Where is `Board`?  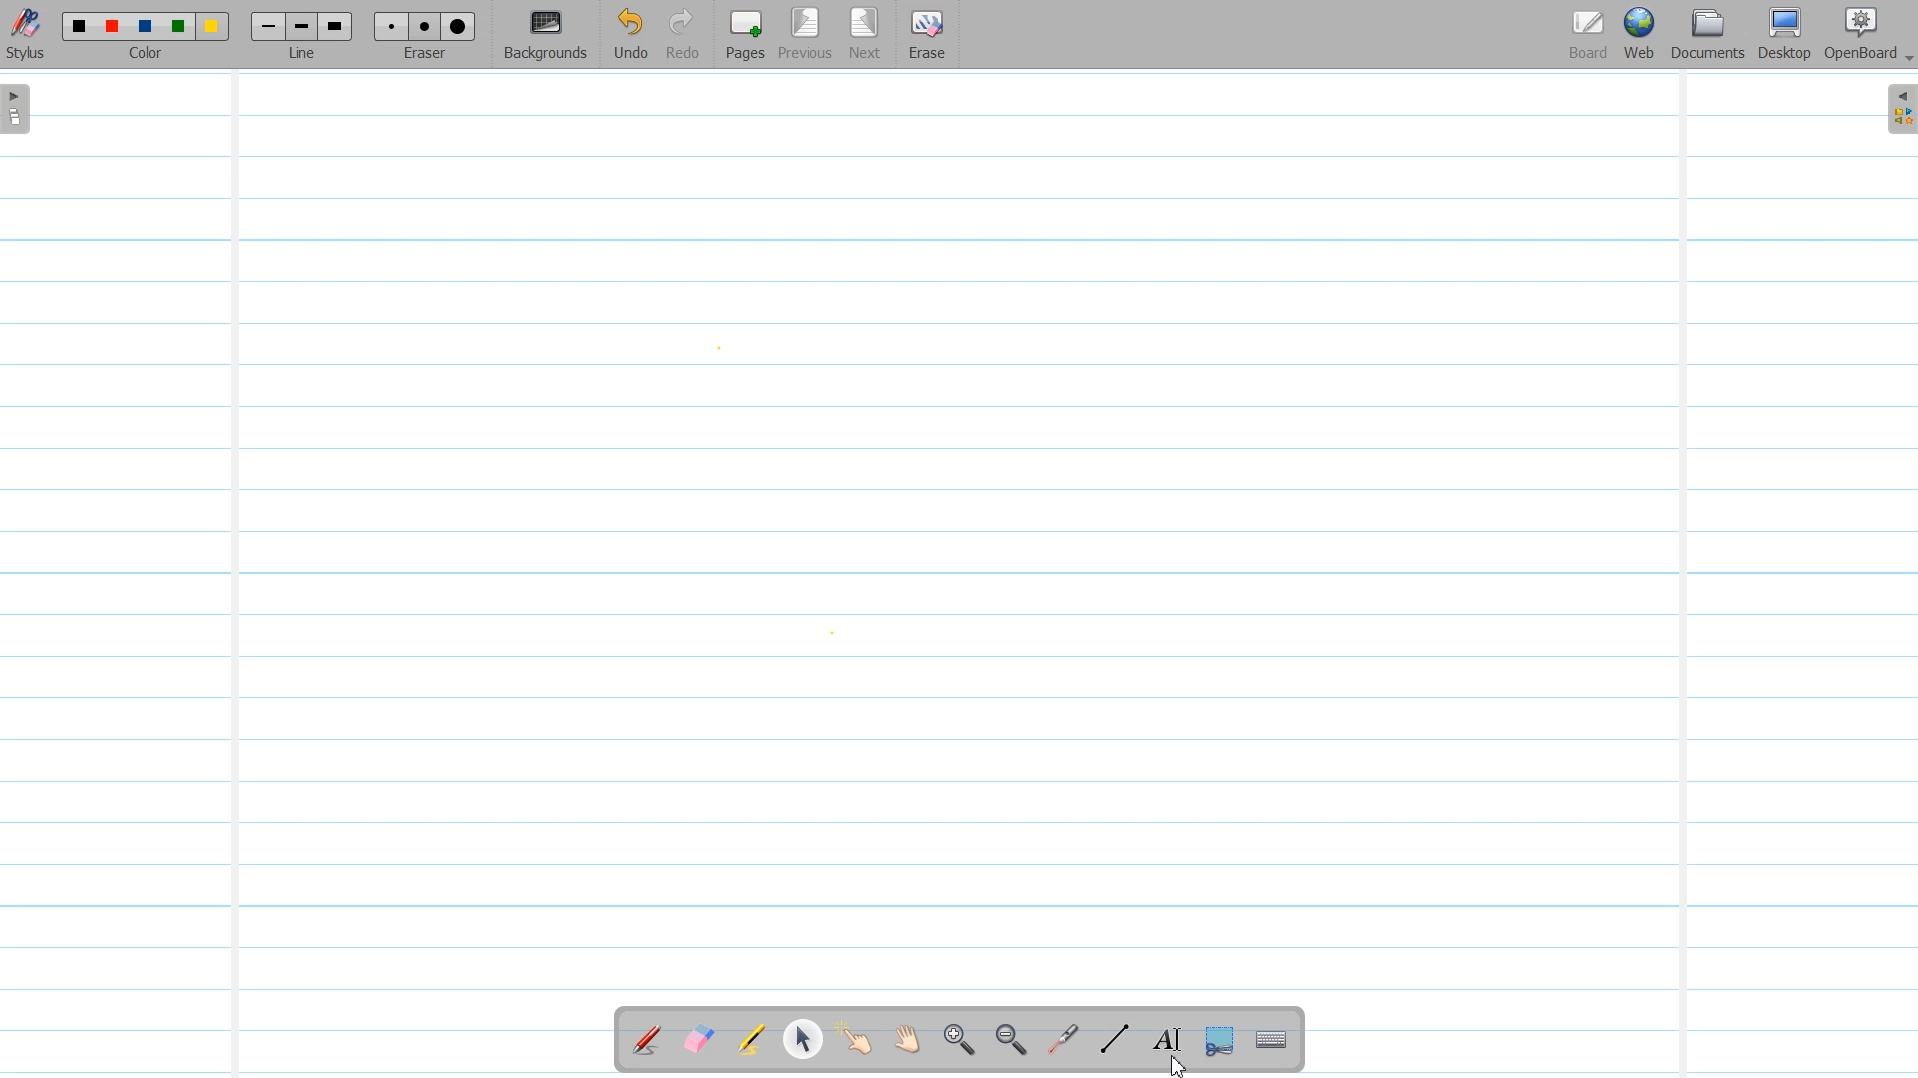 Board is located at coordinates (1588, 35).